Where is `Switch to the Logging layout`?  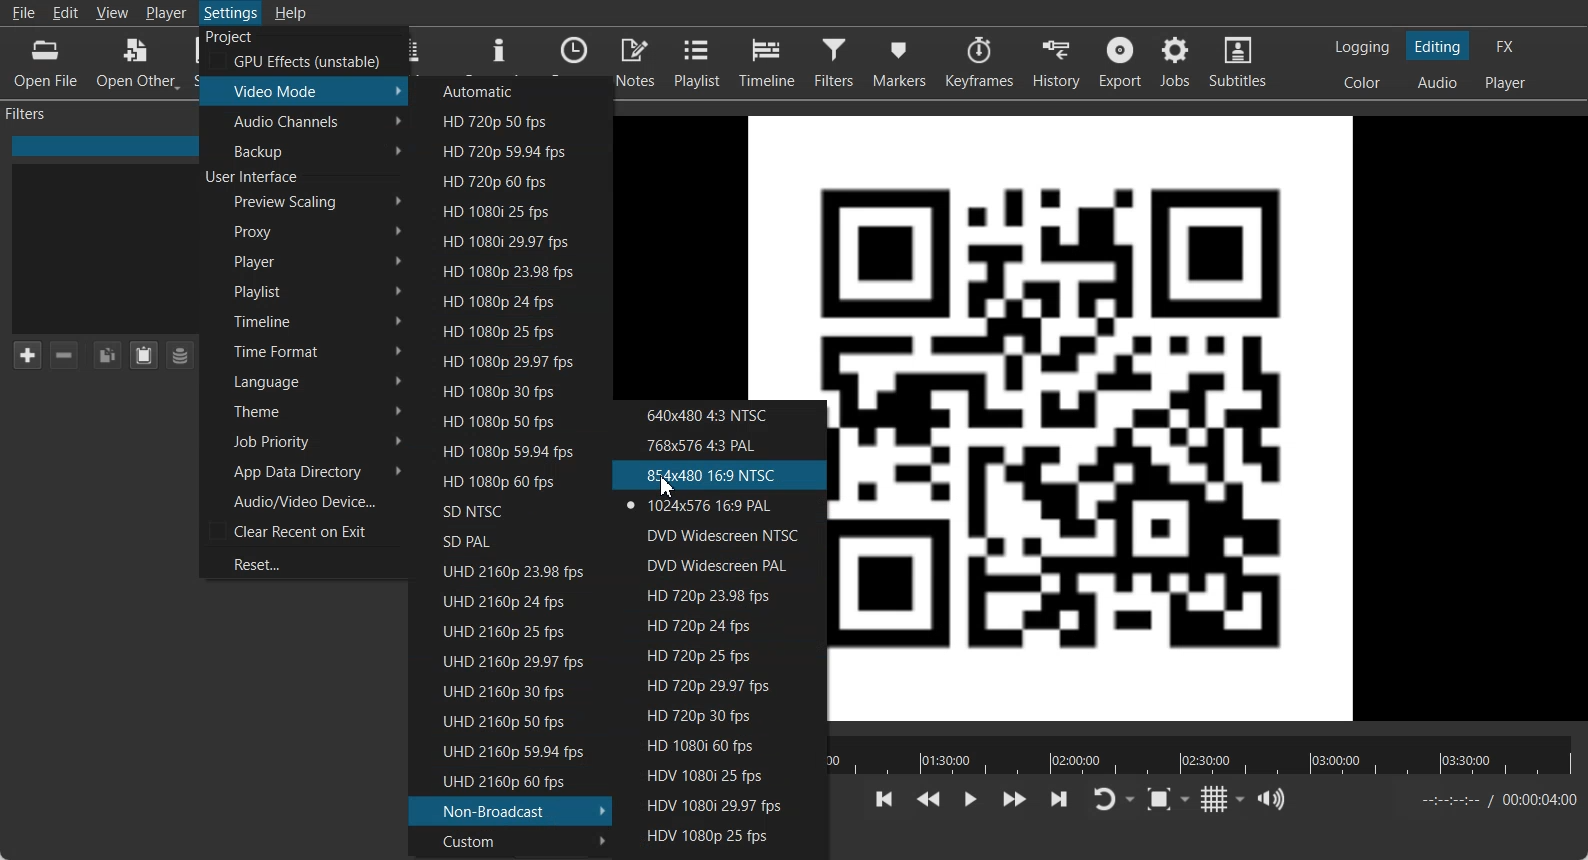
Switch to the Logging layout is located at coordinates (1363, 47).